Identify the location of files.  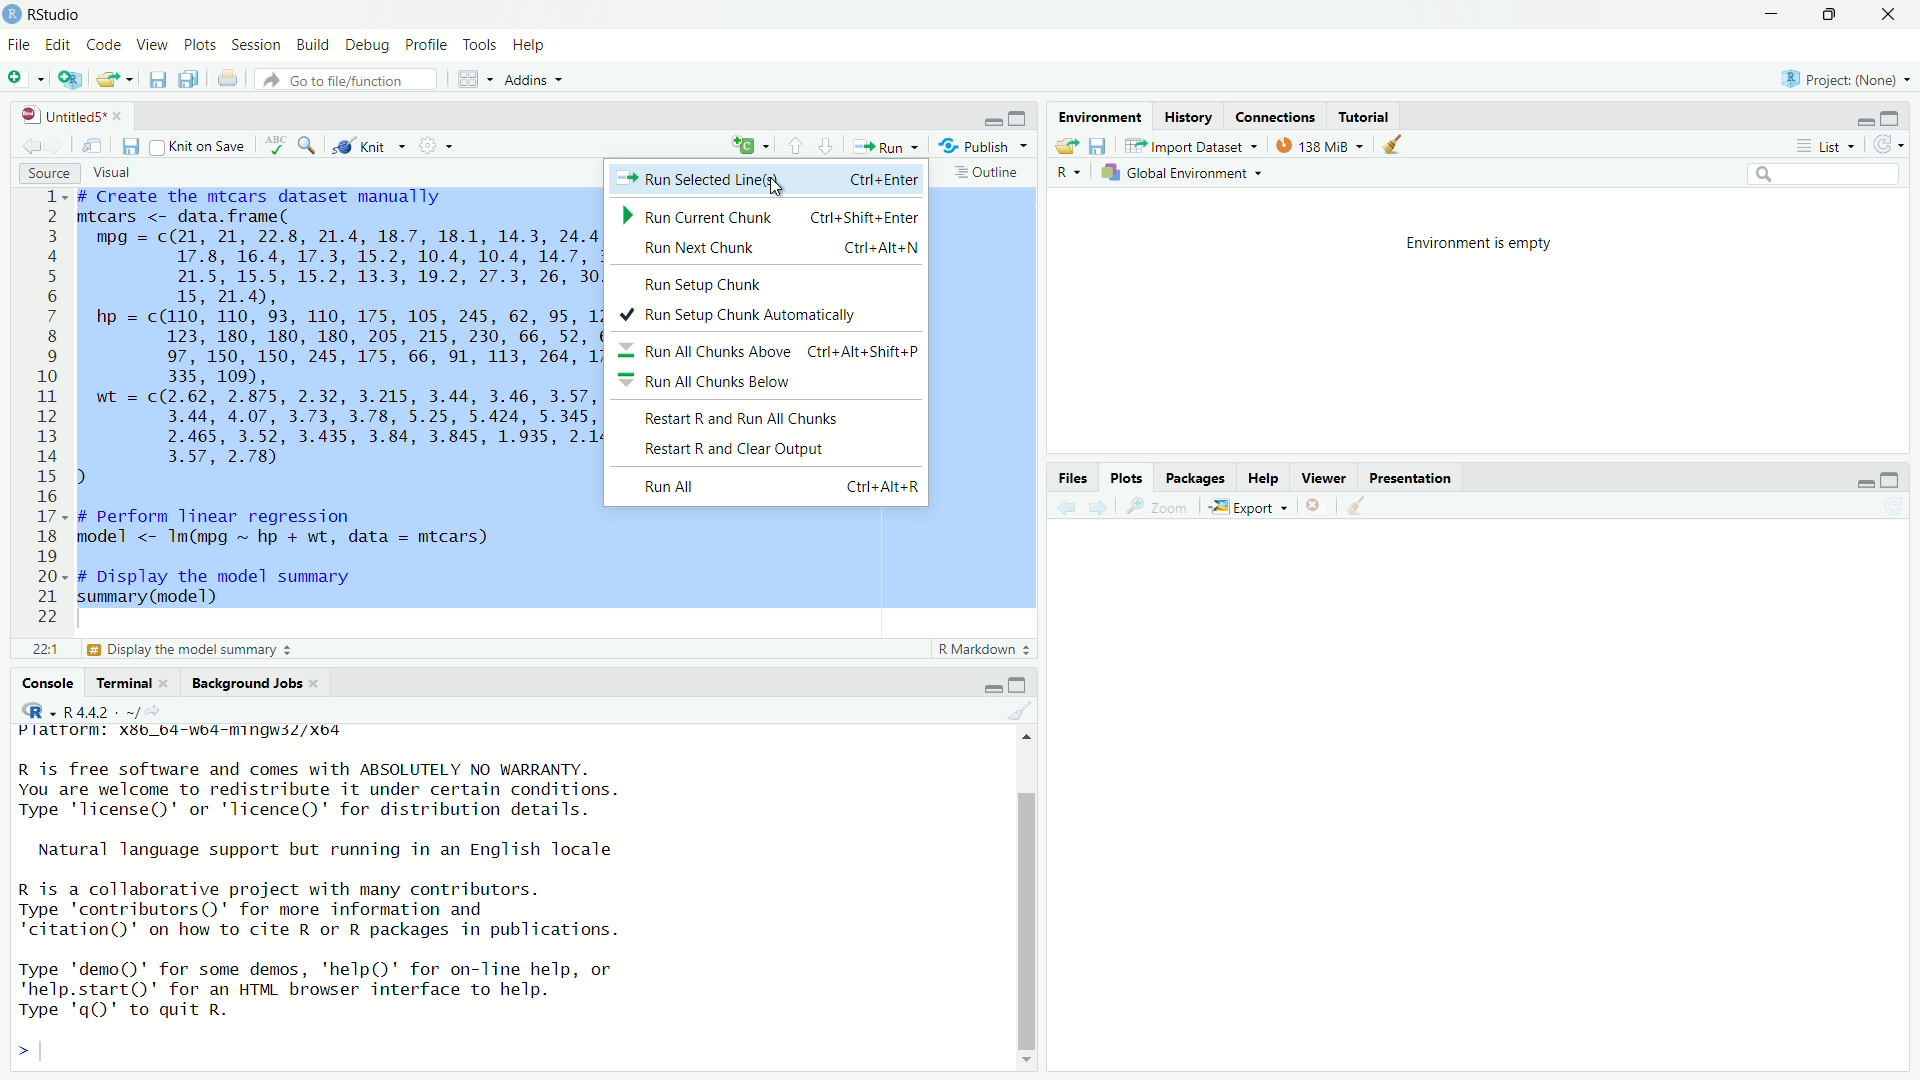
(1073, 478).